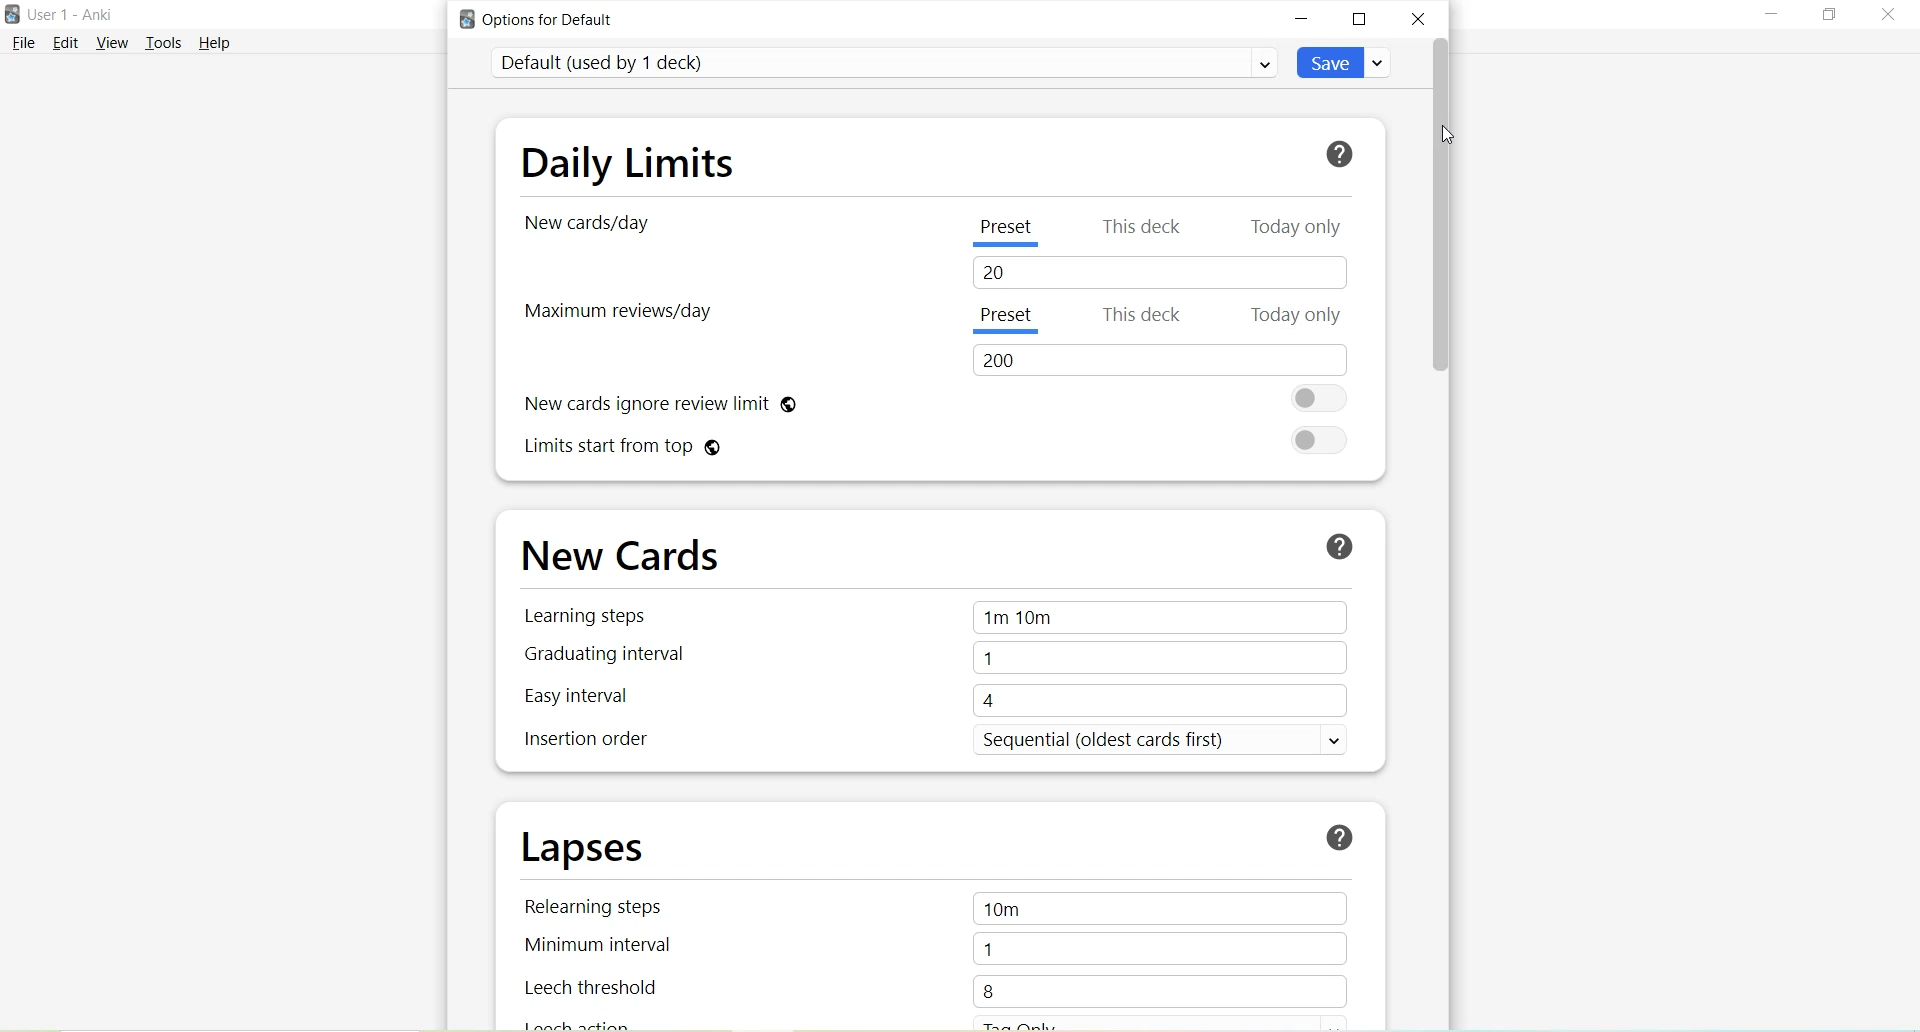  Describe the element at coordinates (1161, 619) in the screenshot. I see `1m 10m` at that location.